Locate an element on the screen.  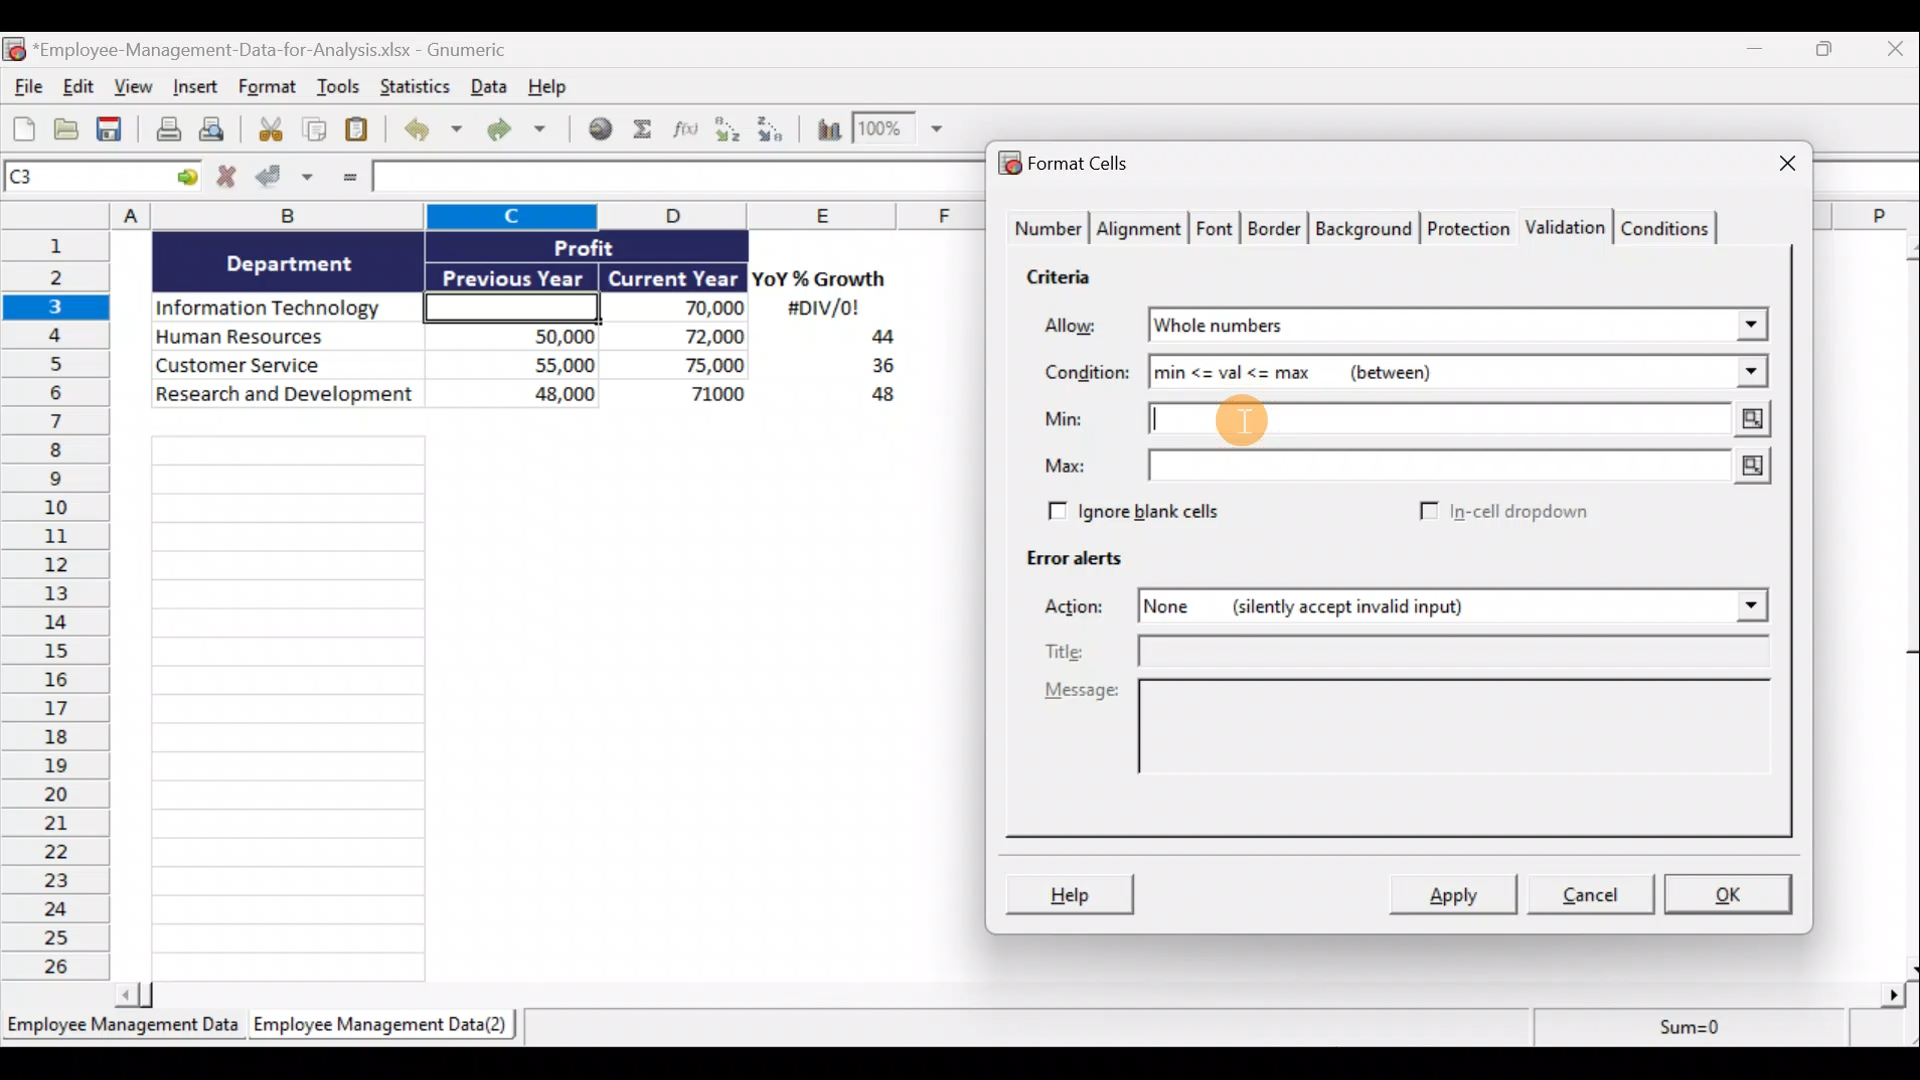
Research and development is located at coordinates (286, 396).